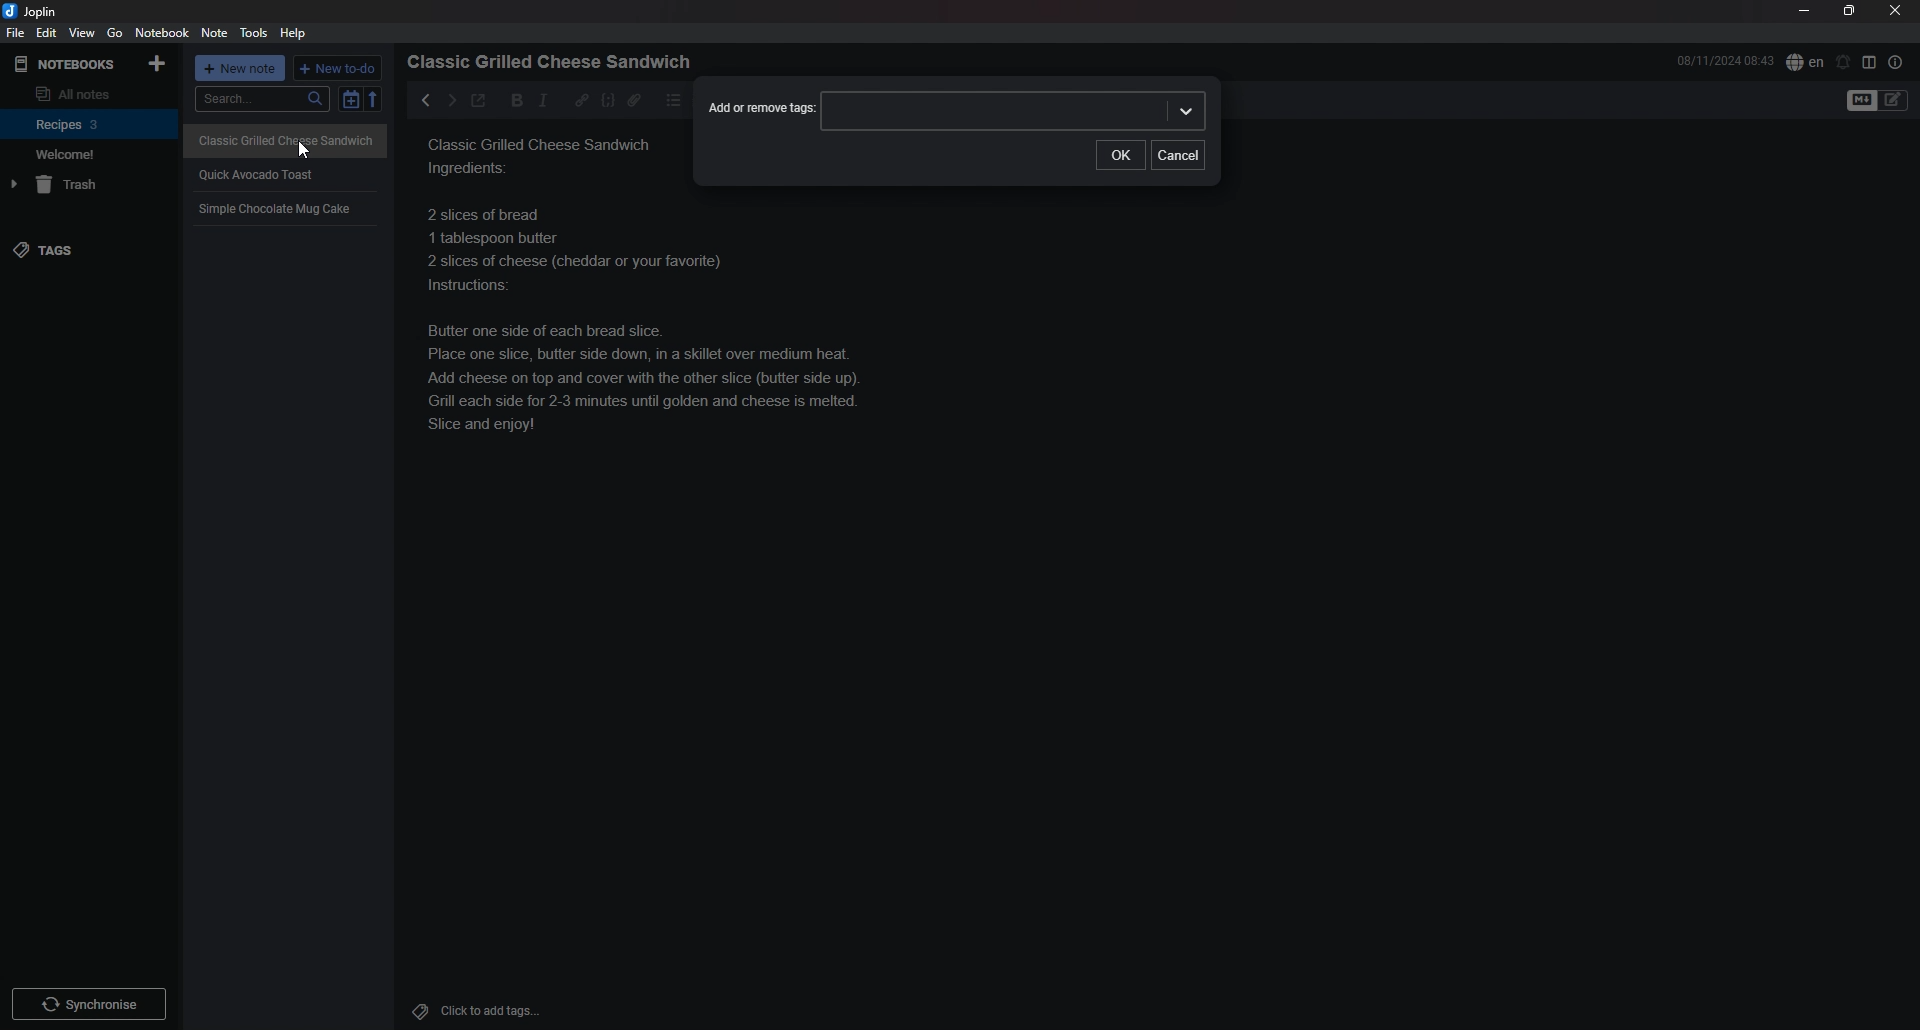 Image resolution: width=1920 pixels, height=1030 pixels. Describe the element at coordinates (89, 1000) in the screenshot. I see `` at that location.